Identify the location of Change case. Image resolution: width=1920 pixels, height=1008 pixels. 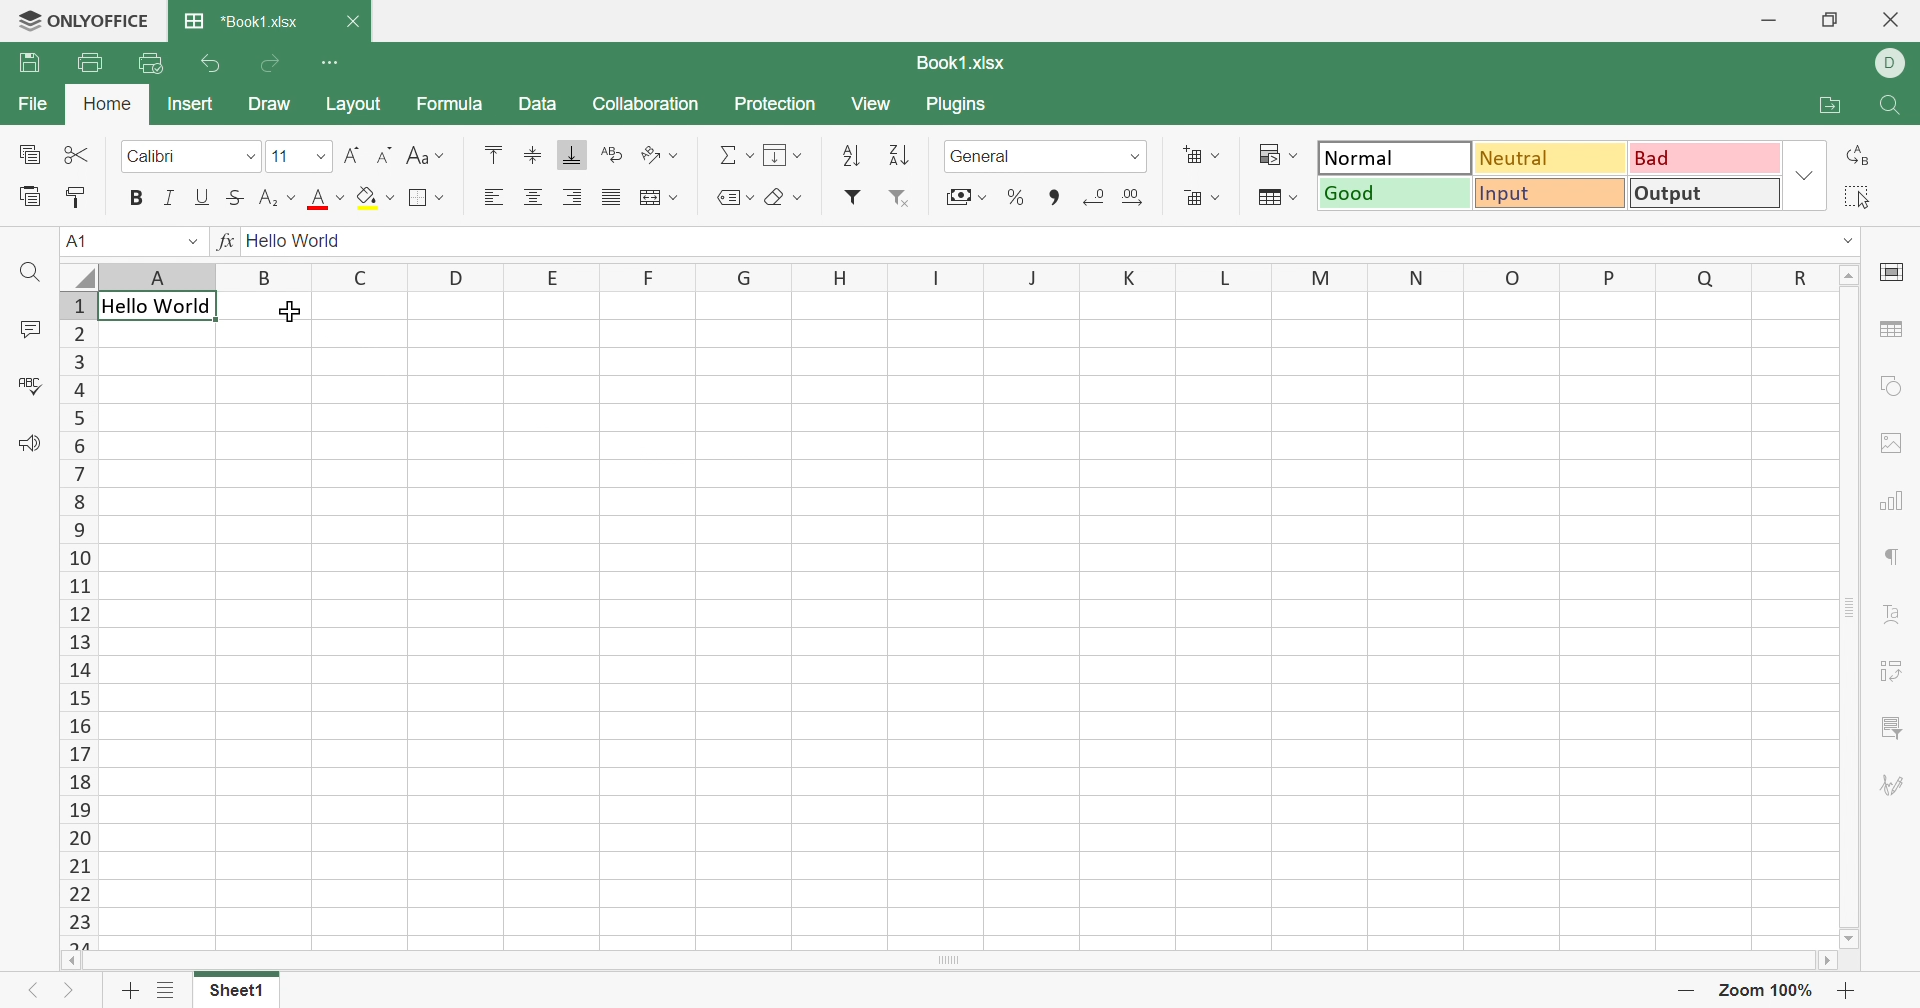
(427, 153).